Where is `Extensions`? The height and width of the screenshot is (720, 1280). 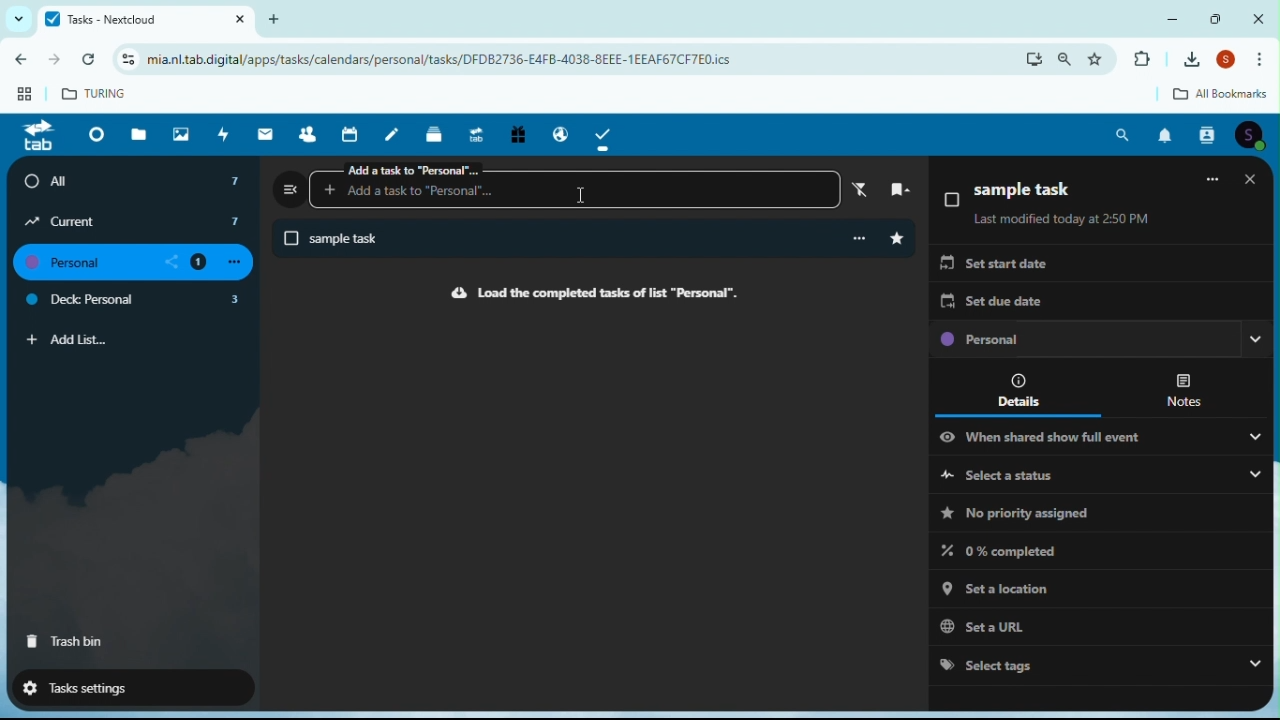
Extensions is located at coordinates (1141, 60).